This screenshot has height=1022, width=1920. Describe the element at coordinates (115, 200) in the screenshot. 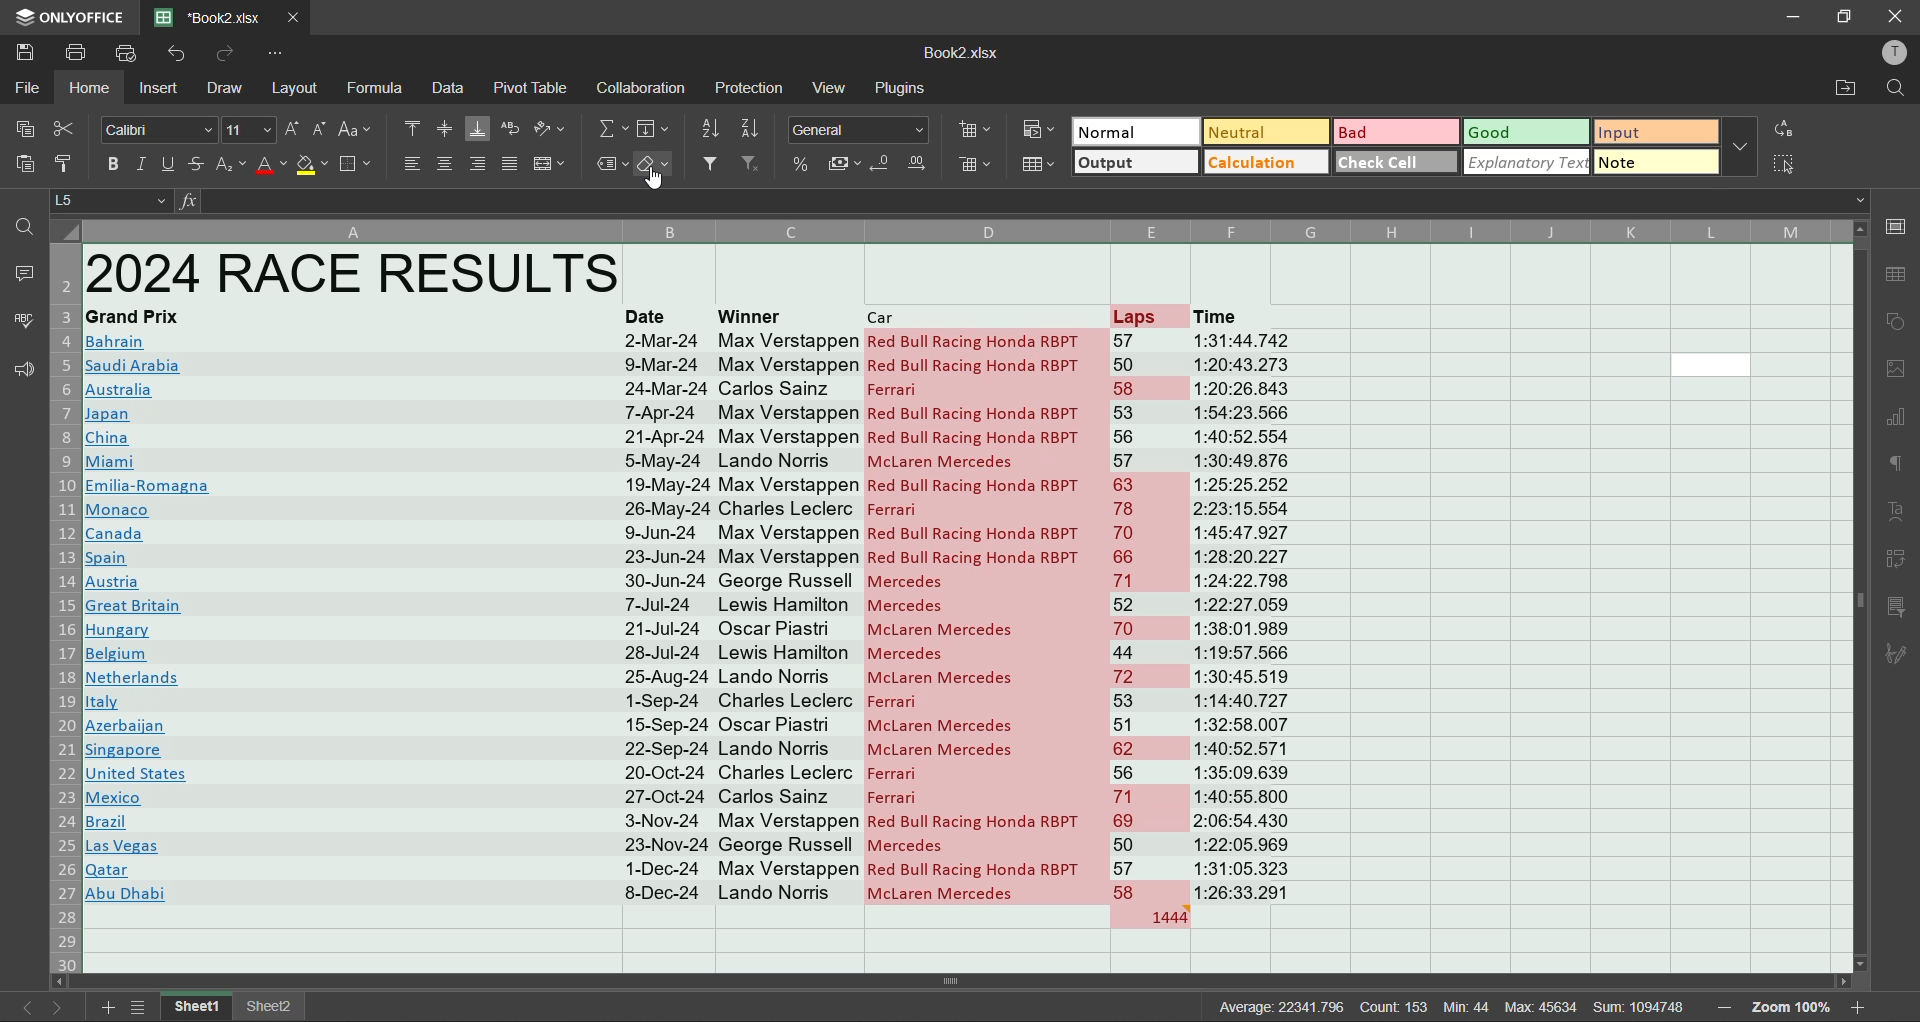

I see `cell address` at that location.